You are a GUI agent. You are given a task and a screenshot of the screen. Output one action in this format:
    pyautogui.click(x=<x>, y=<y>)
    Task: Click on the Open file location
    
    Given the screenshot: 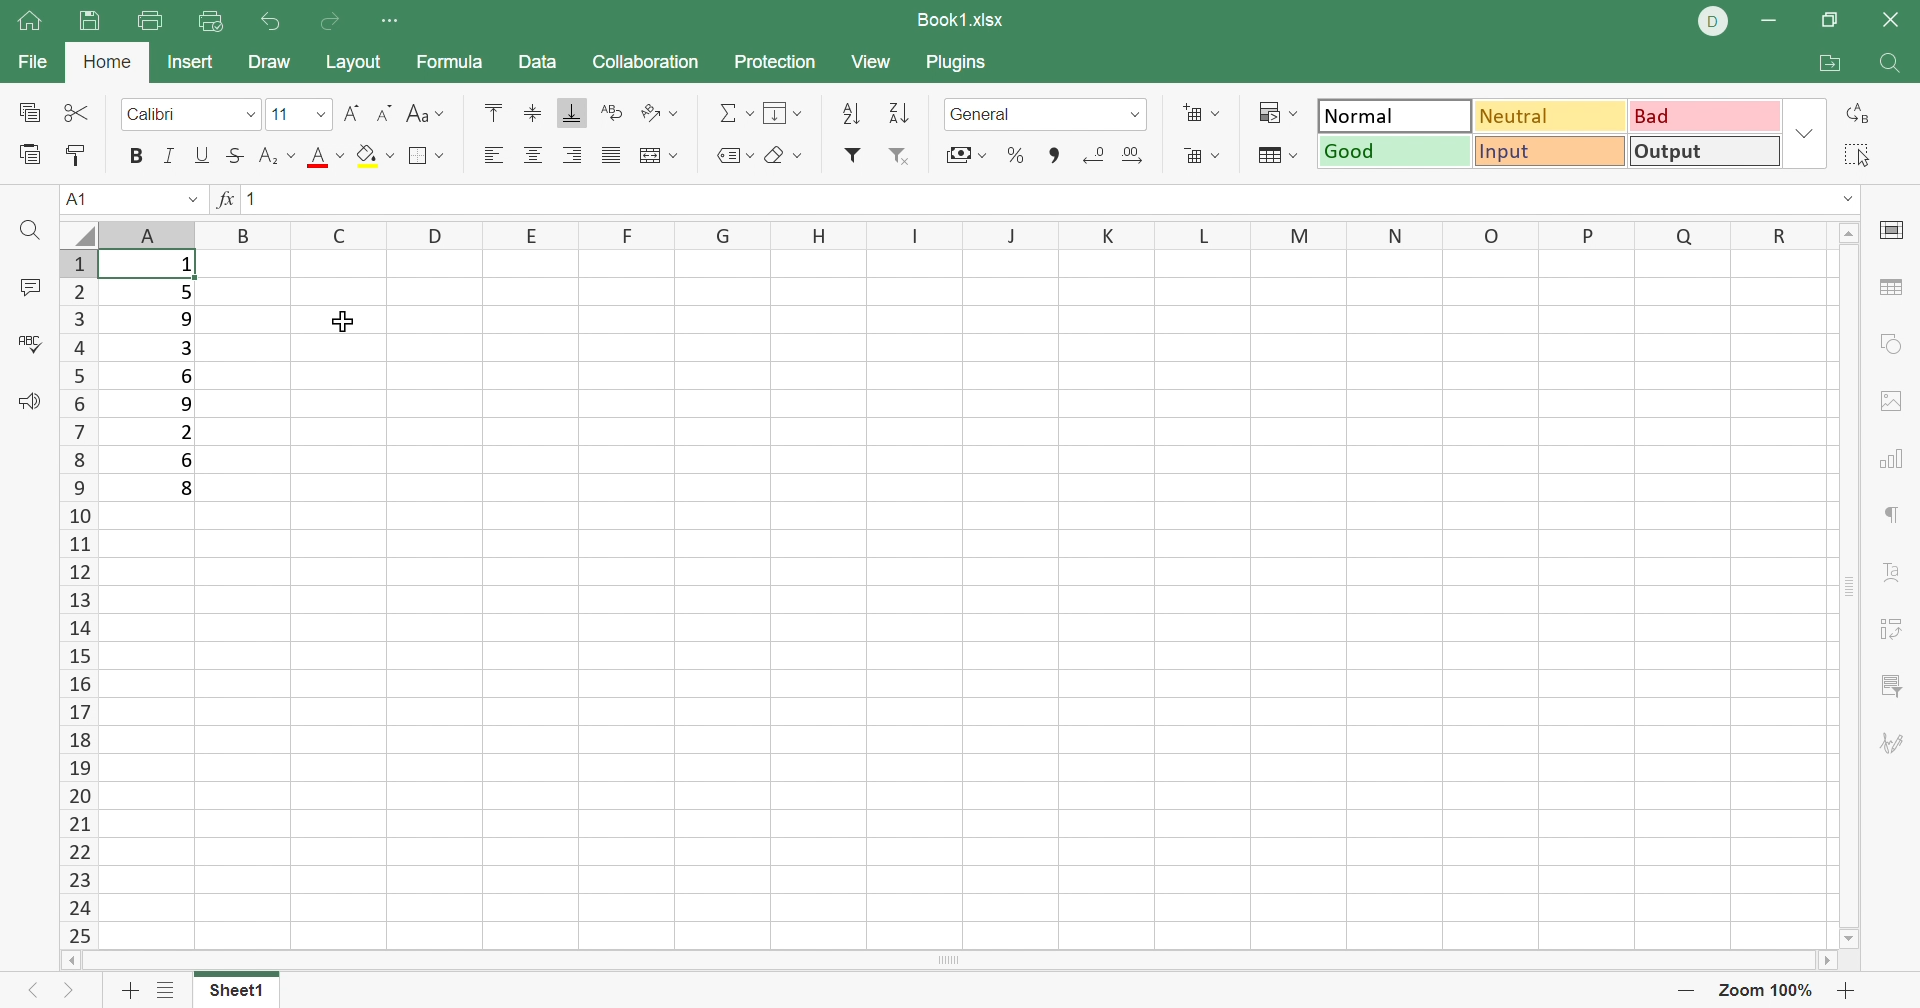 What is the action you would take?
    pyautogui.click(x=1834, y=63)
    